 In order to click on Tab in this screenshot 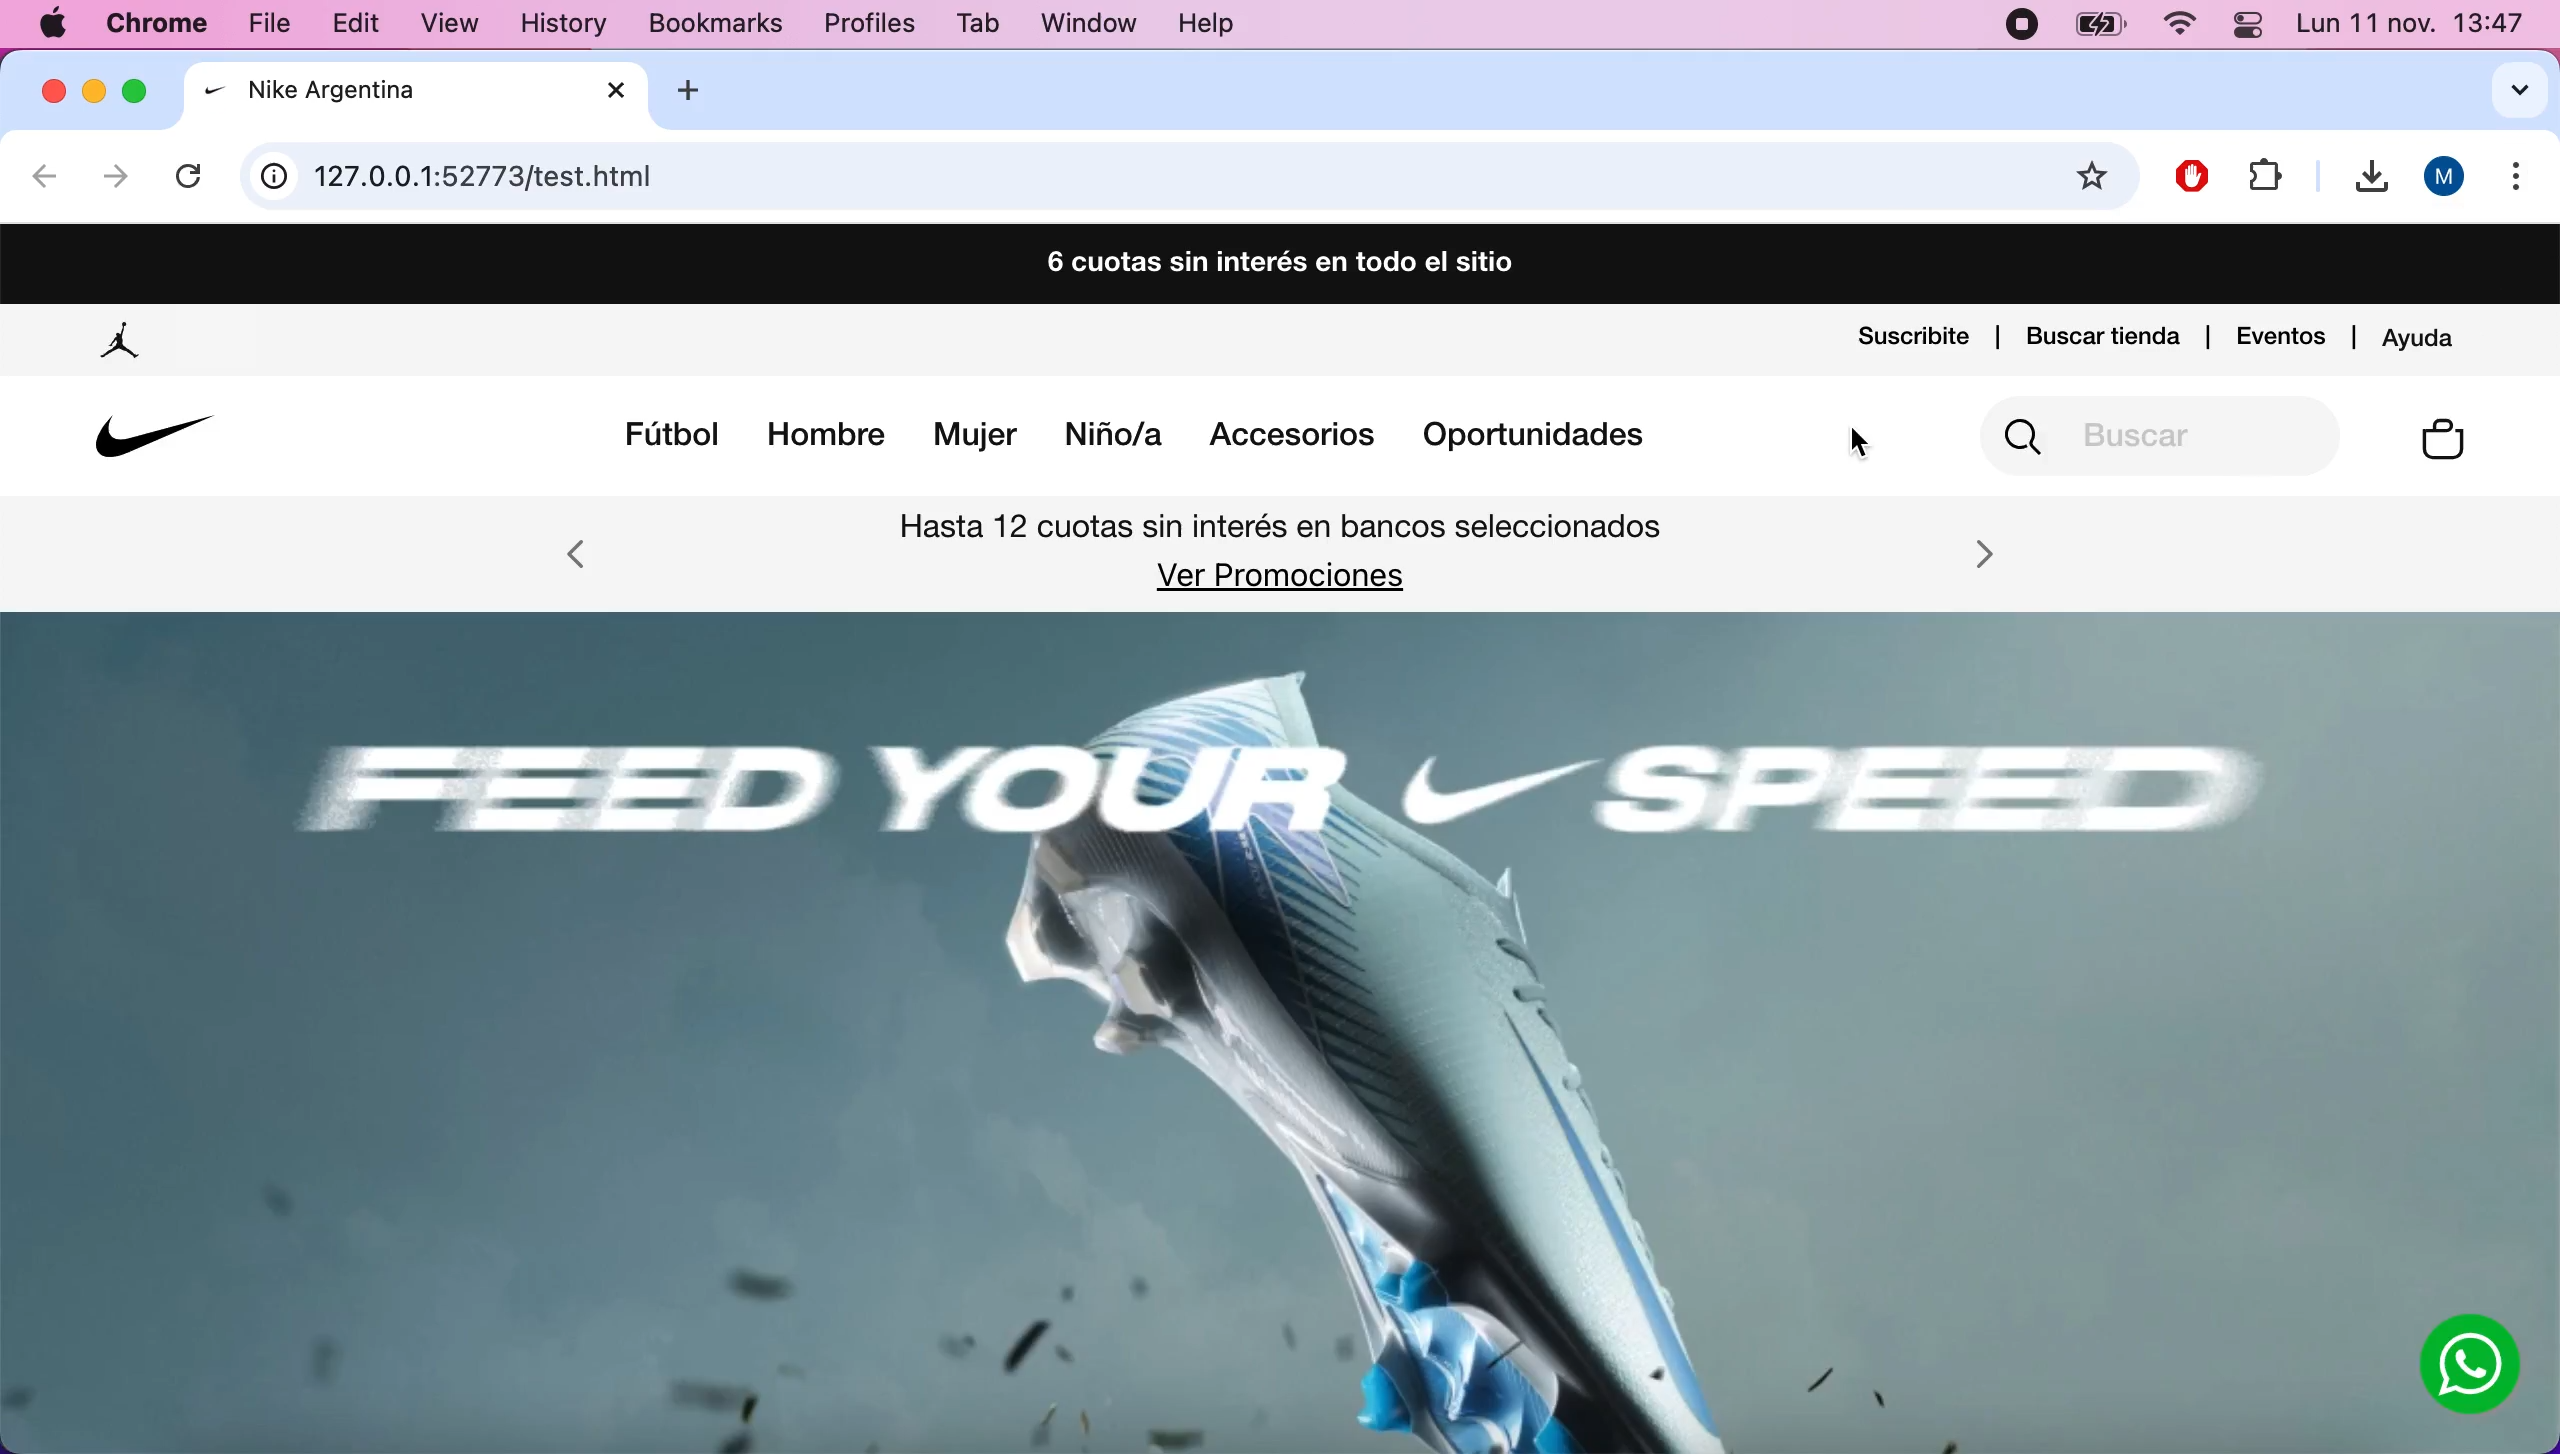, I will do `click(981, 23)`.